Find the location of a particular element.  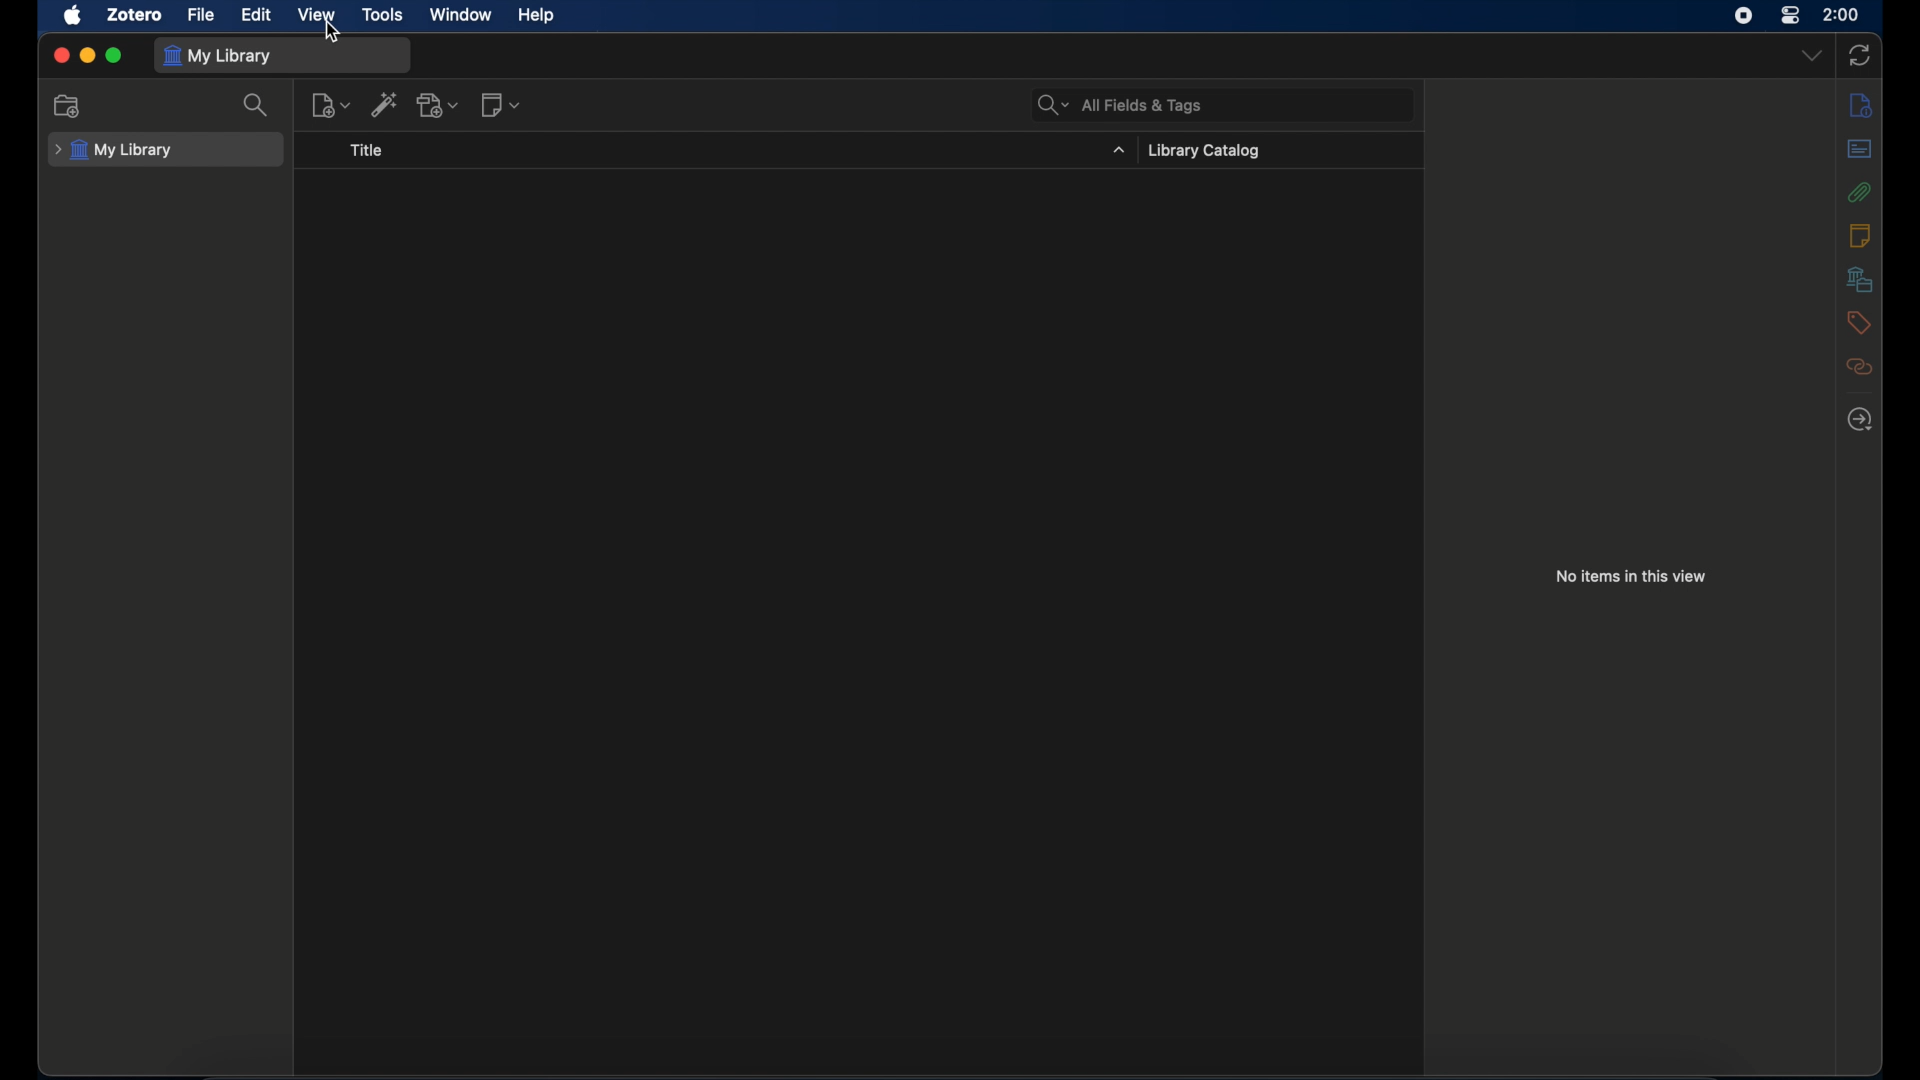

screen recorder is located at coordinates (1744, 16).